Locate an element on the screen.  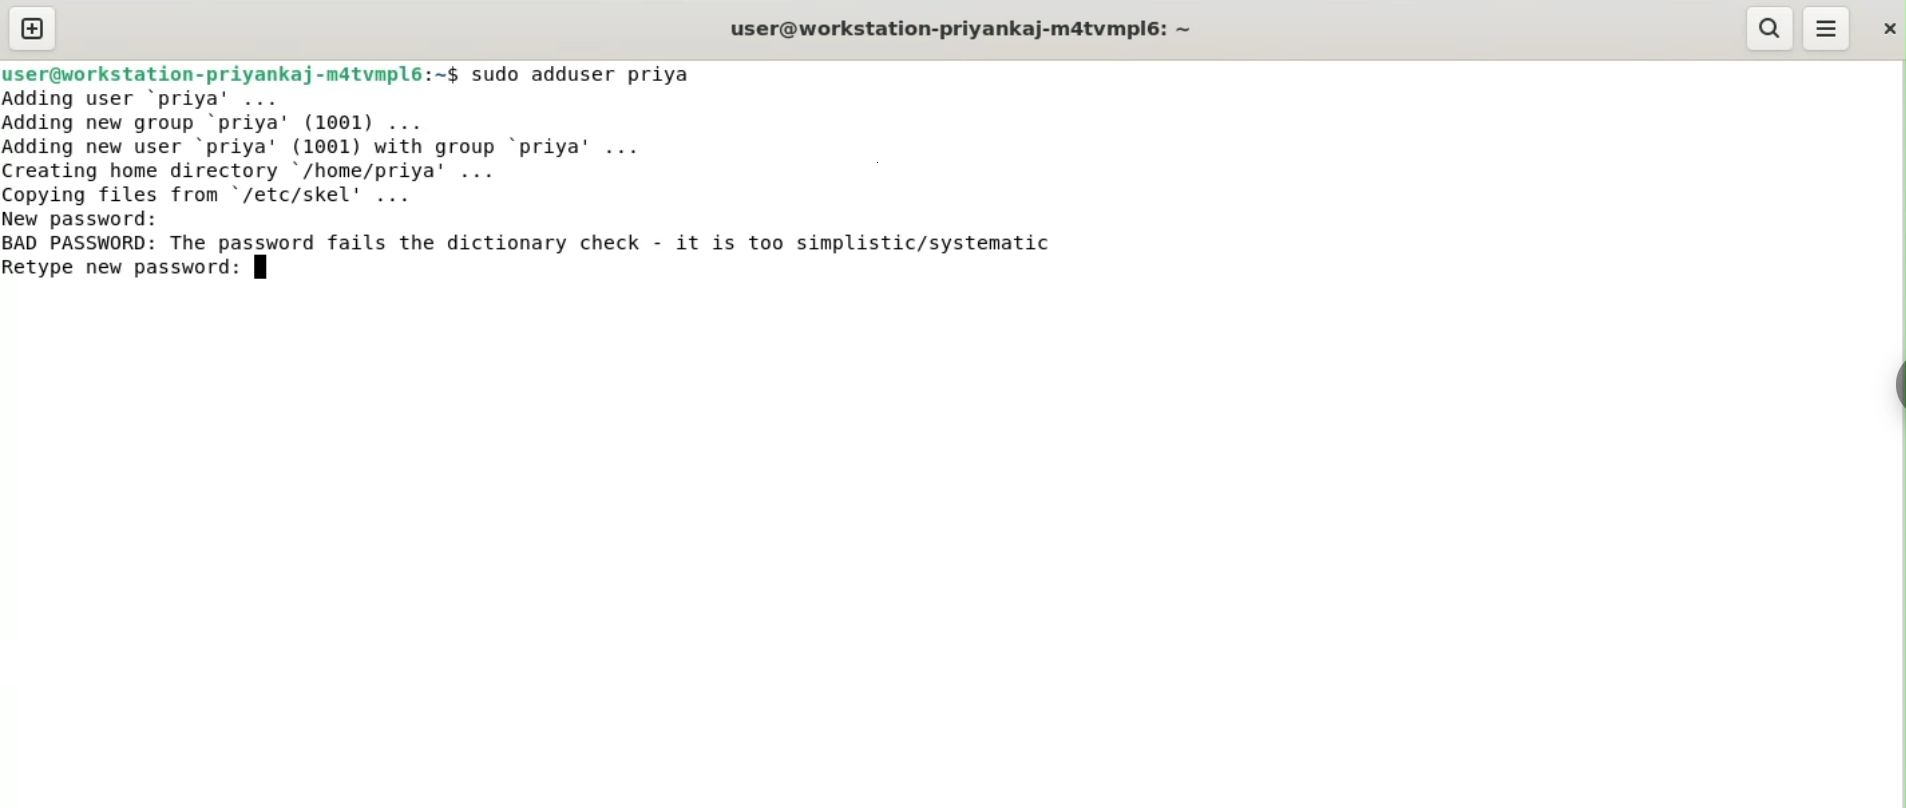
new password is located at coordinates (96, 218).